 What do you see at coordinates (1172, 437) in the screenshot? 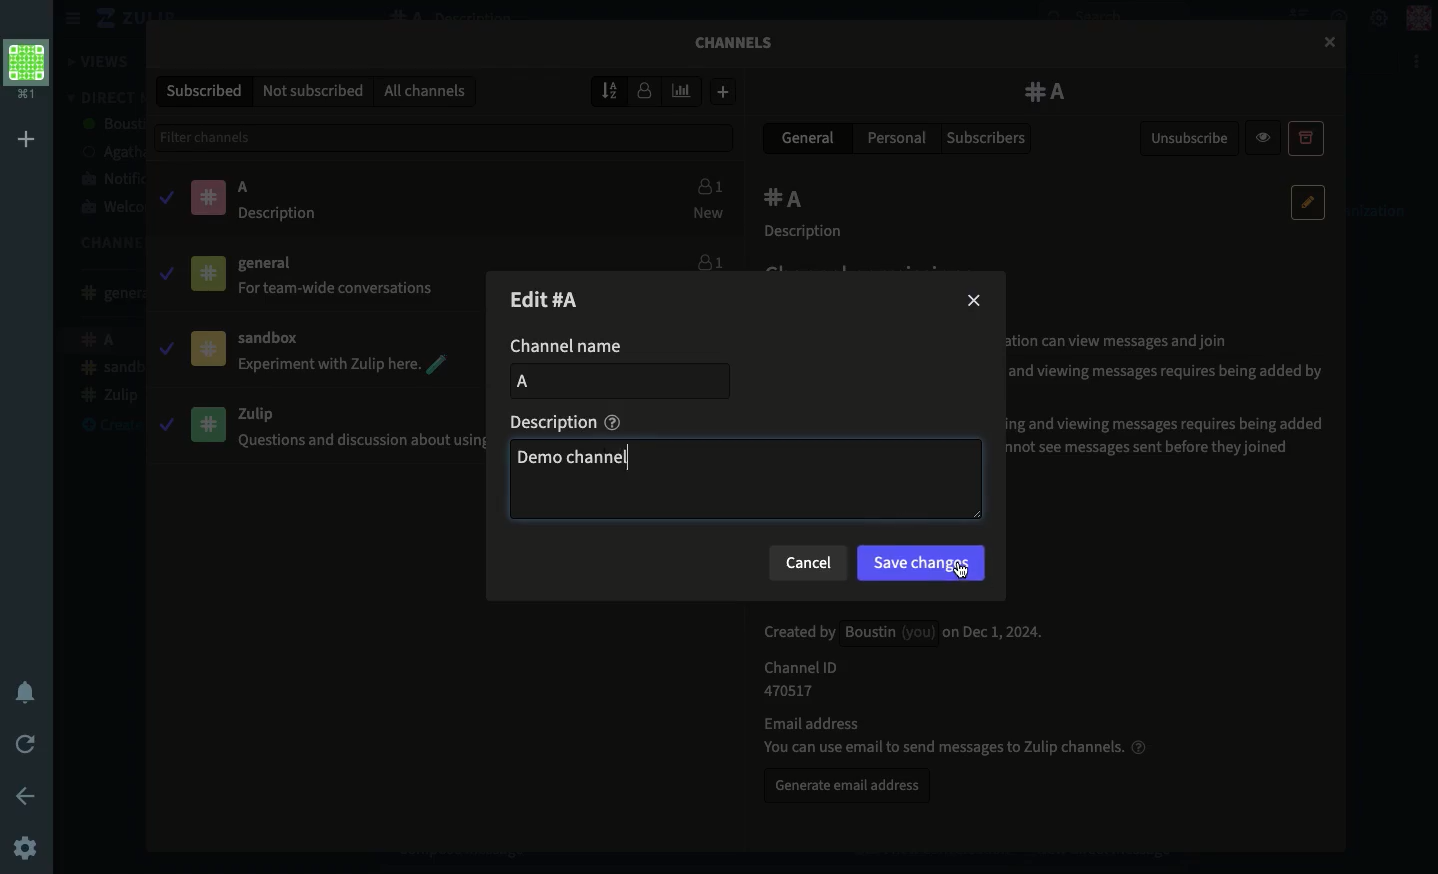
I see `© Private, protected history: Joining and viewing messages requires being added
by a subscriber; new subscribers cannot see messages sent before they joined` at bounding box center [1172, 437].